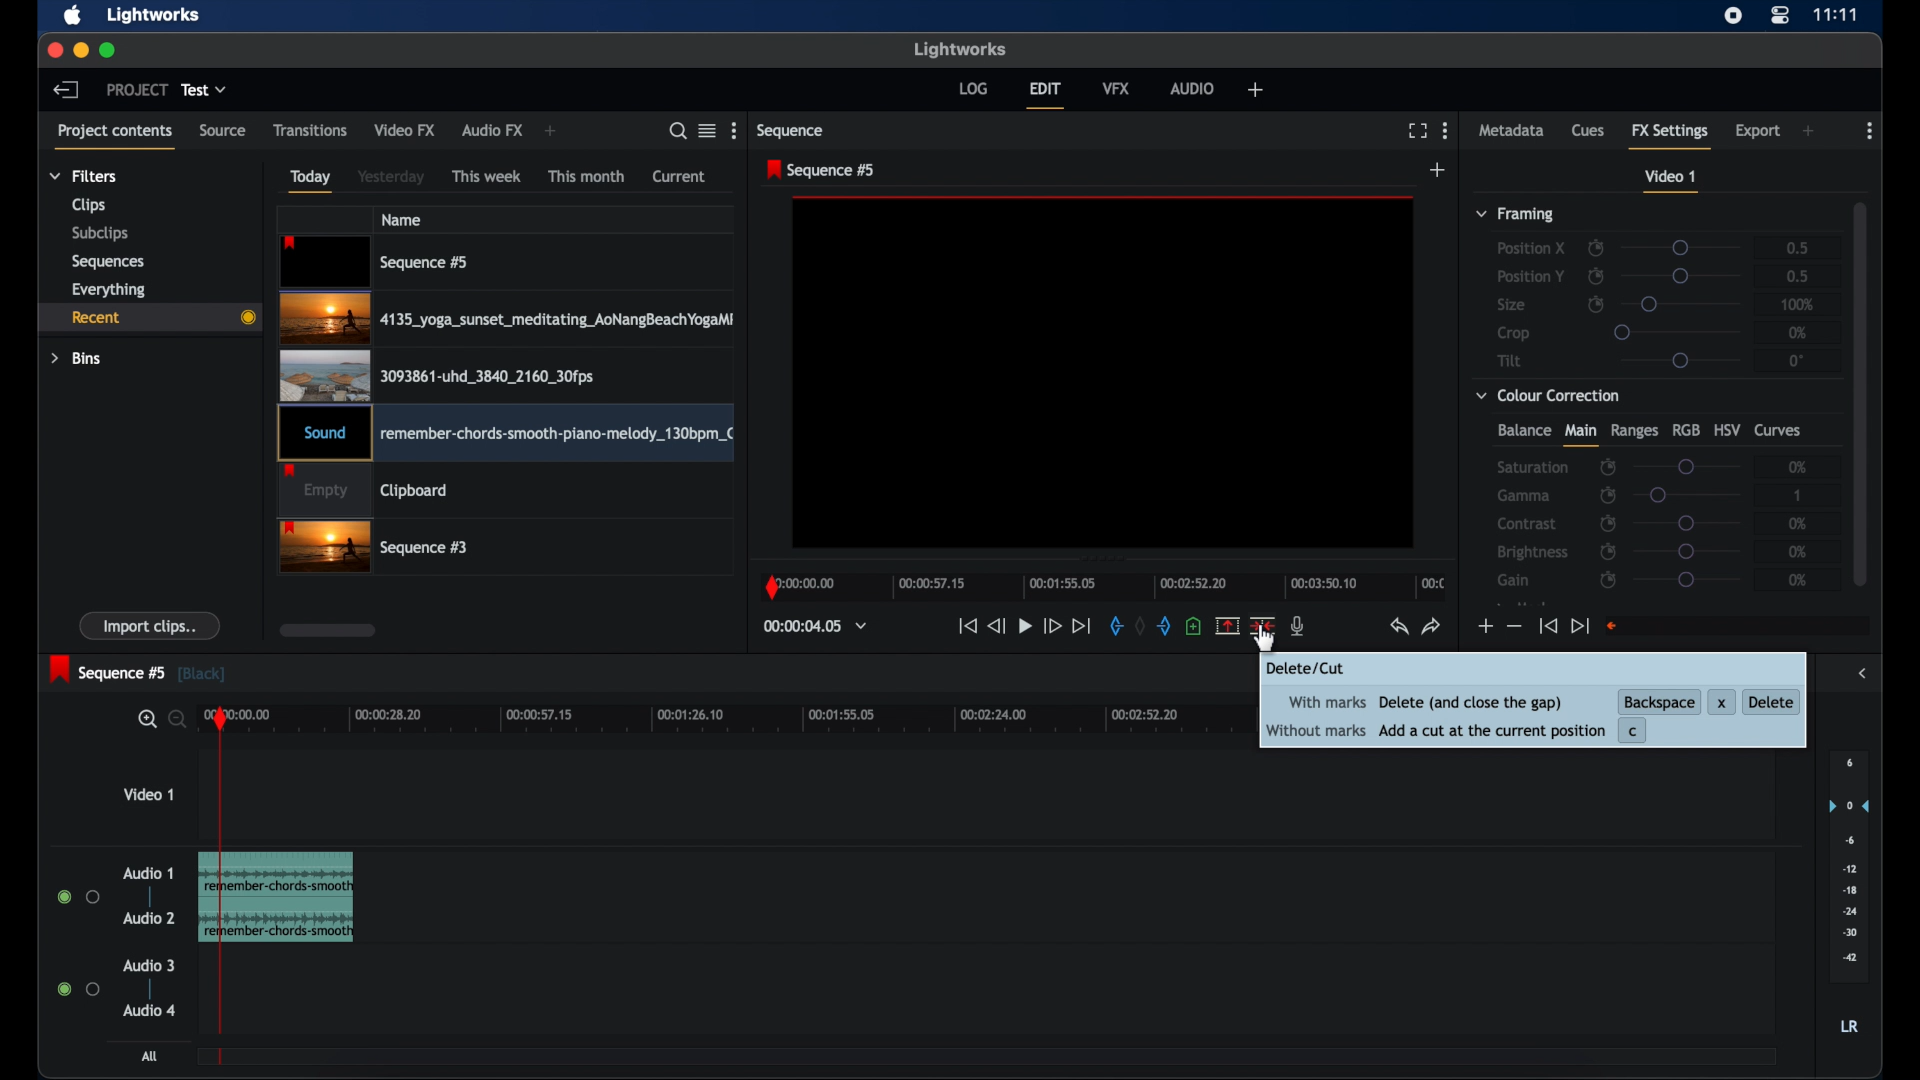 The width and height of the screenshot is (1920, 1080). I want to click on 0%, so click(1799, 580).